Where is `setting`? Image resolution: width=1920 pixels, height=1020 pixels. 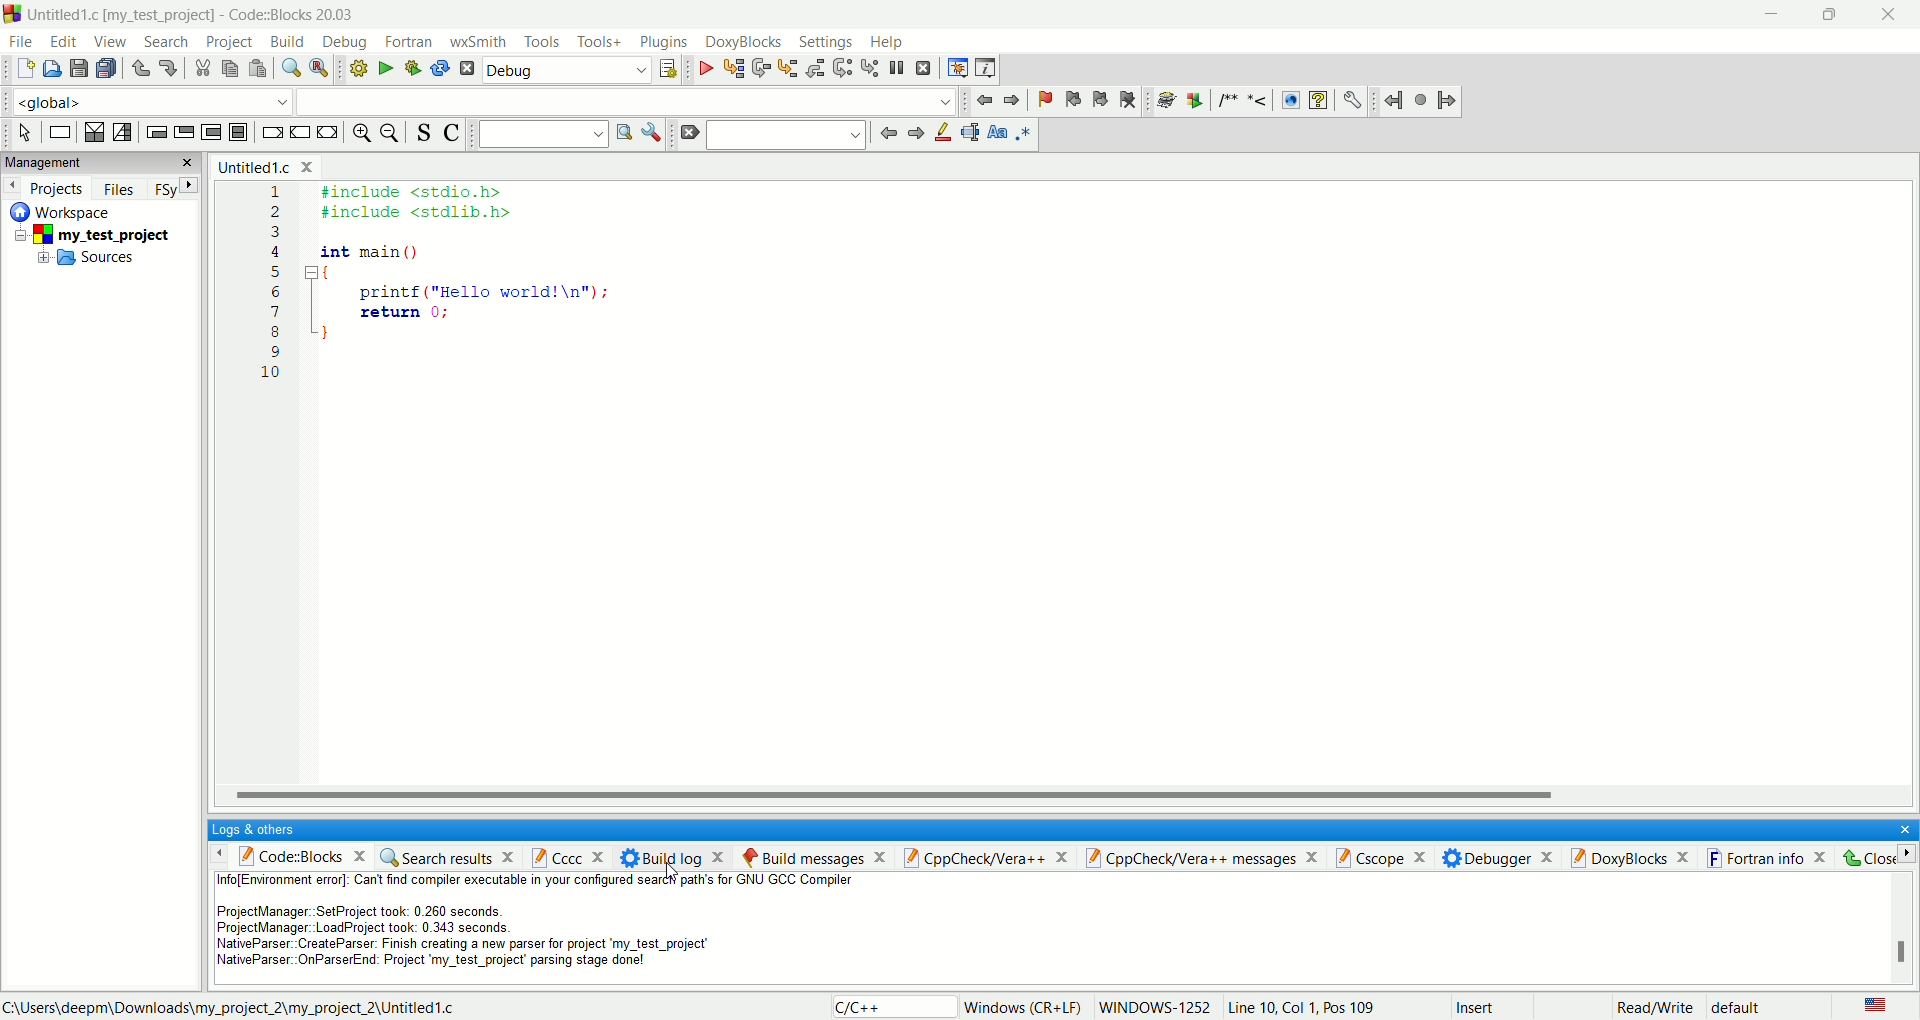
setting is located at coordinates (828, 43).